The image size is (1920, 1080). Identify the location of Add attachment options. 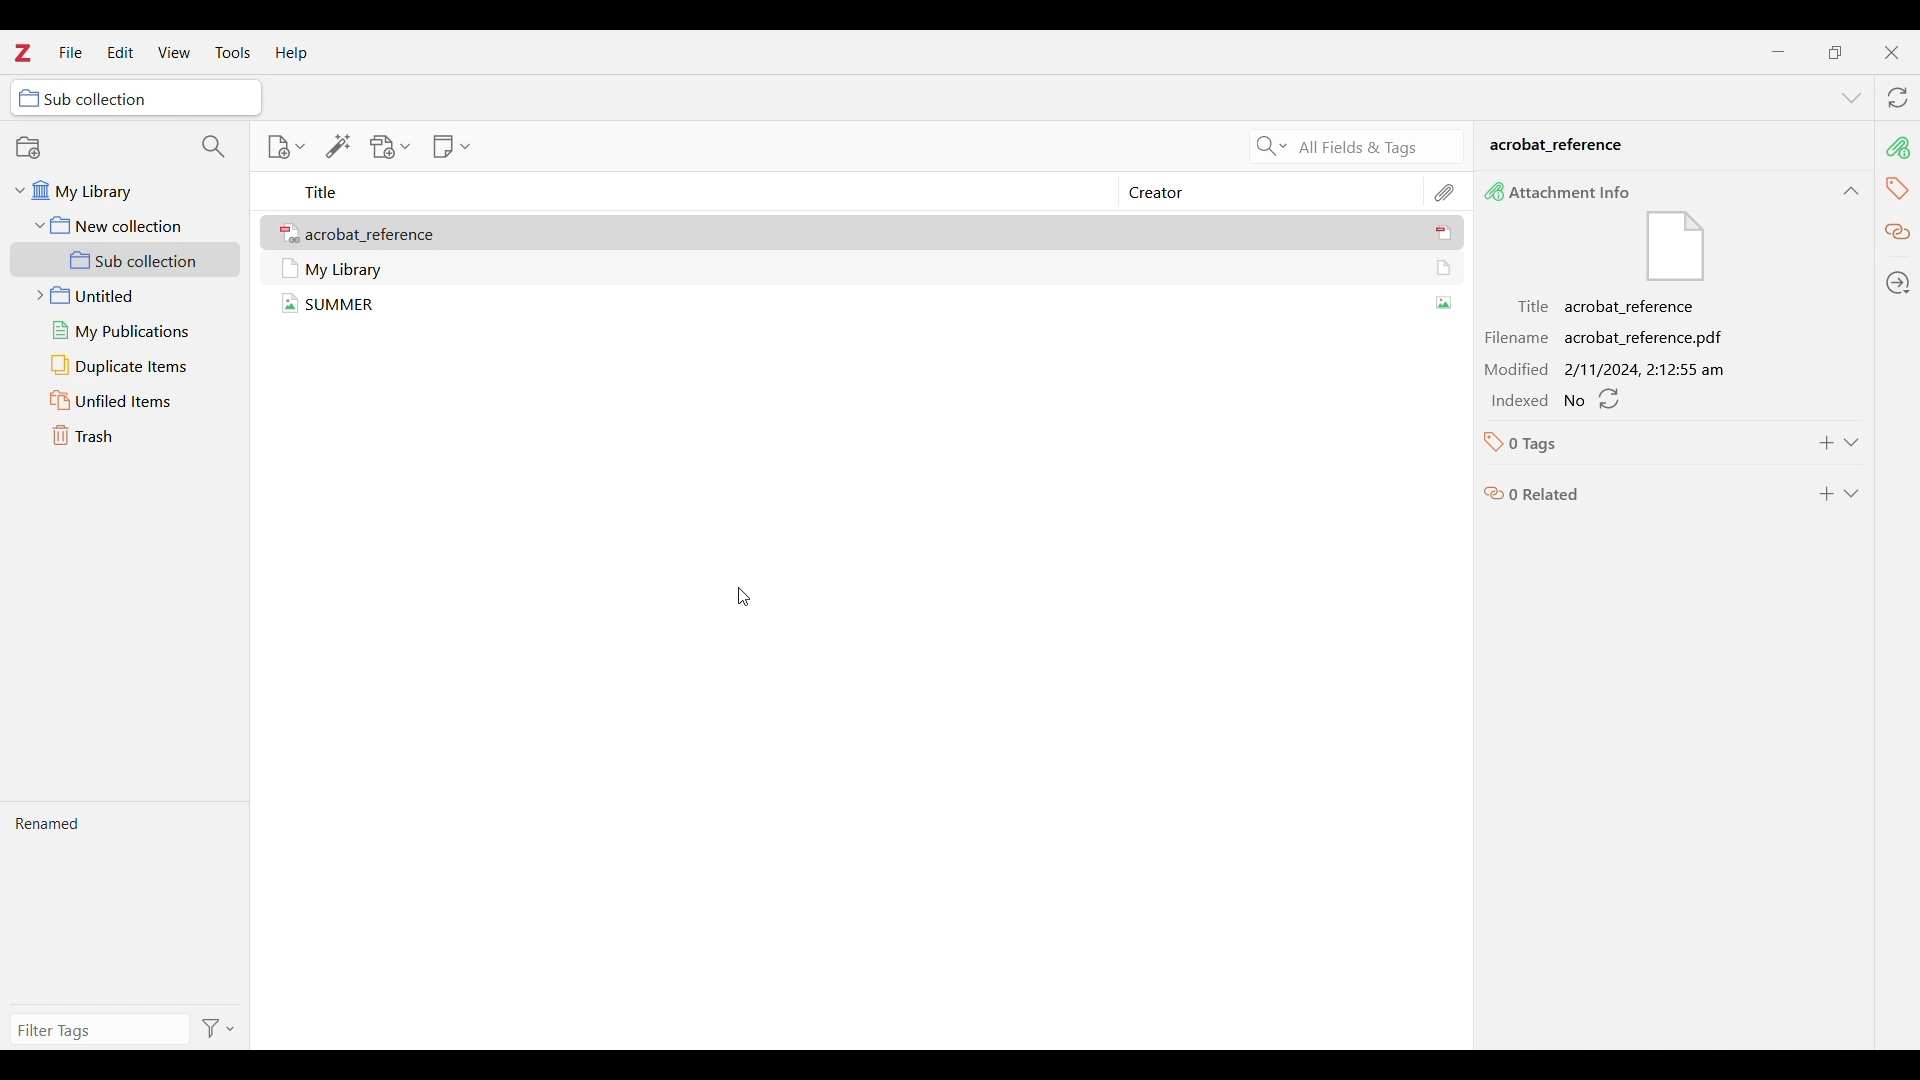
(391, 147).